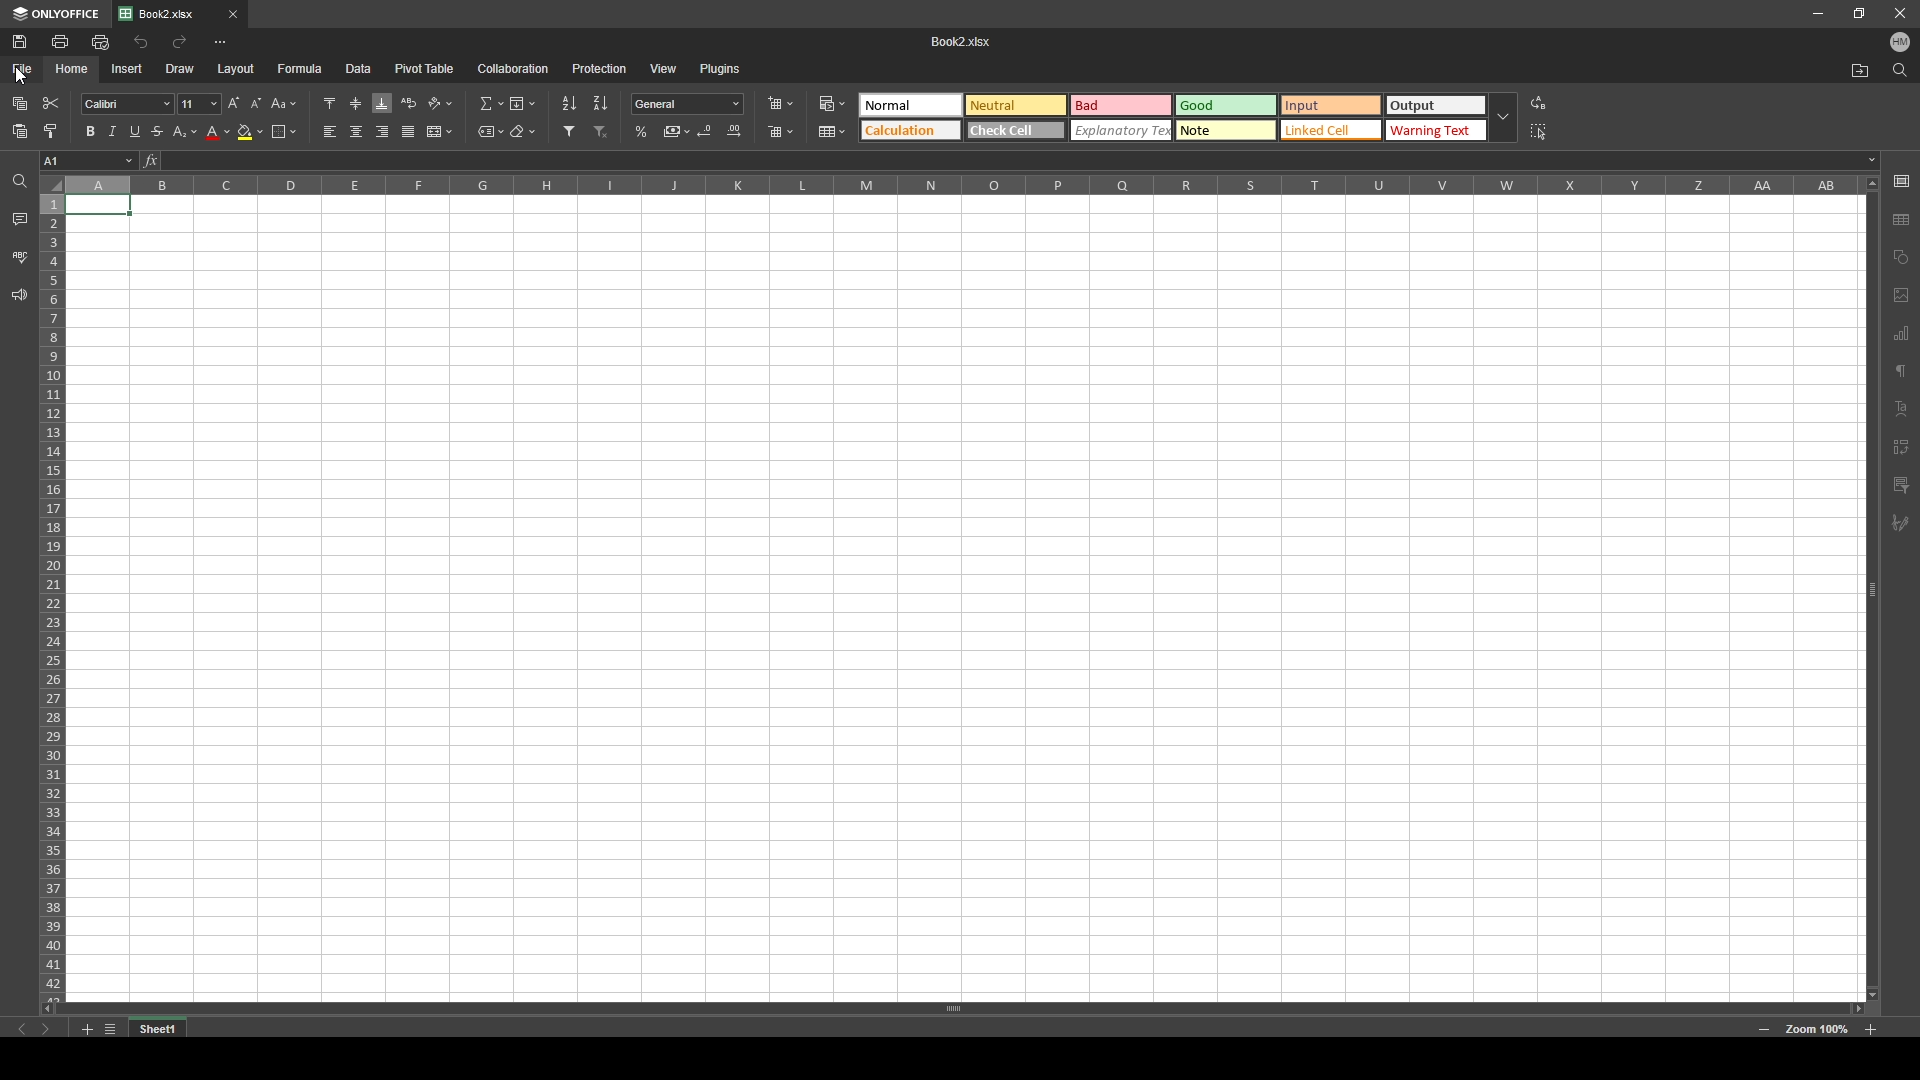 The image size is (1920, 1080). I want to click on Good, so click(1226, 105).